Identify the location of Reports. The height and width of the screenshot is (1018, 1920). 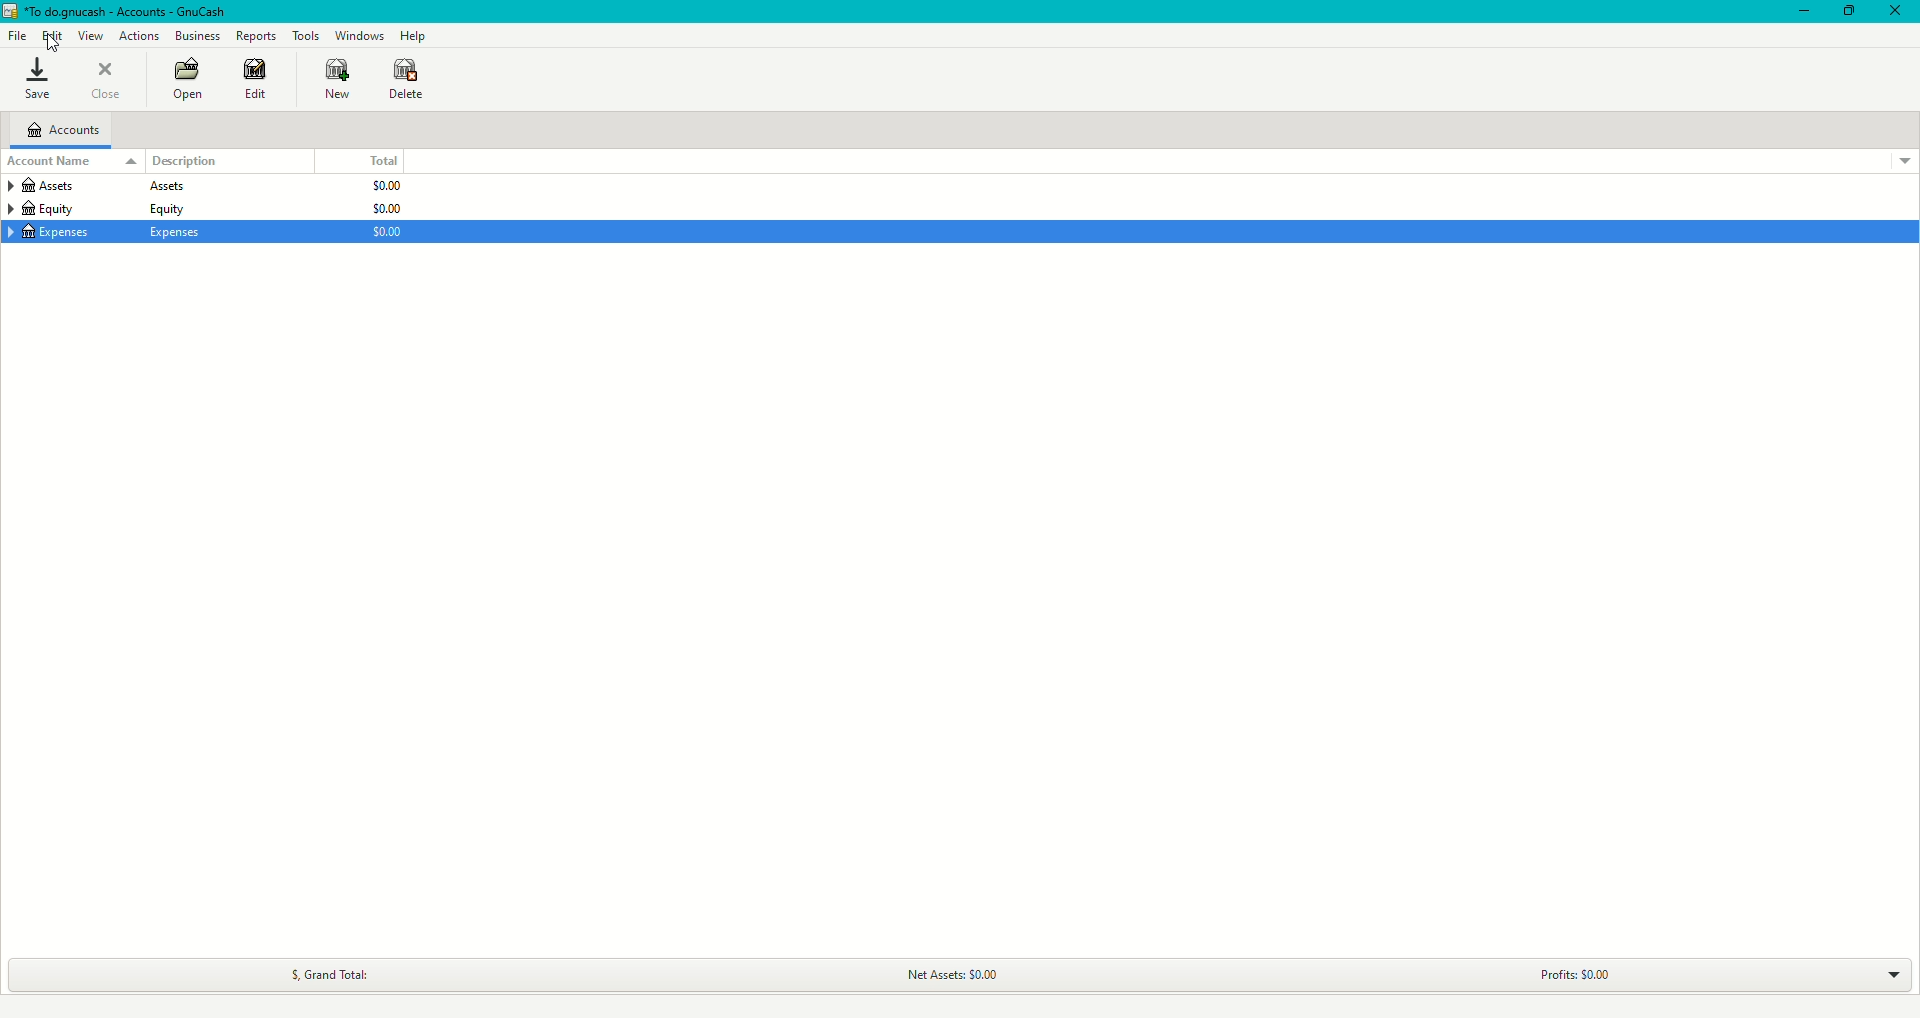
(258, 35).